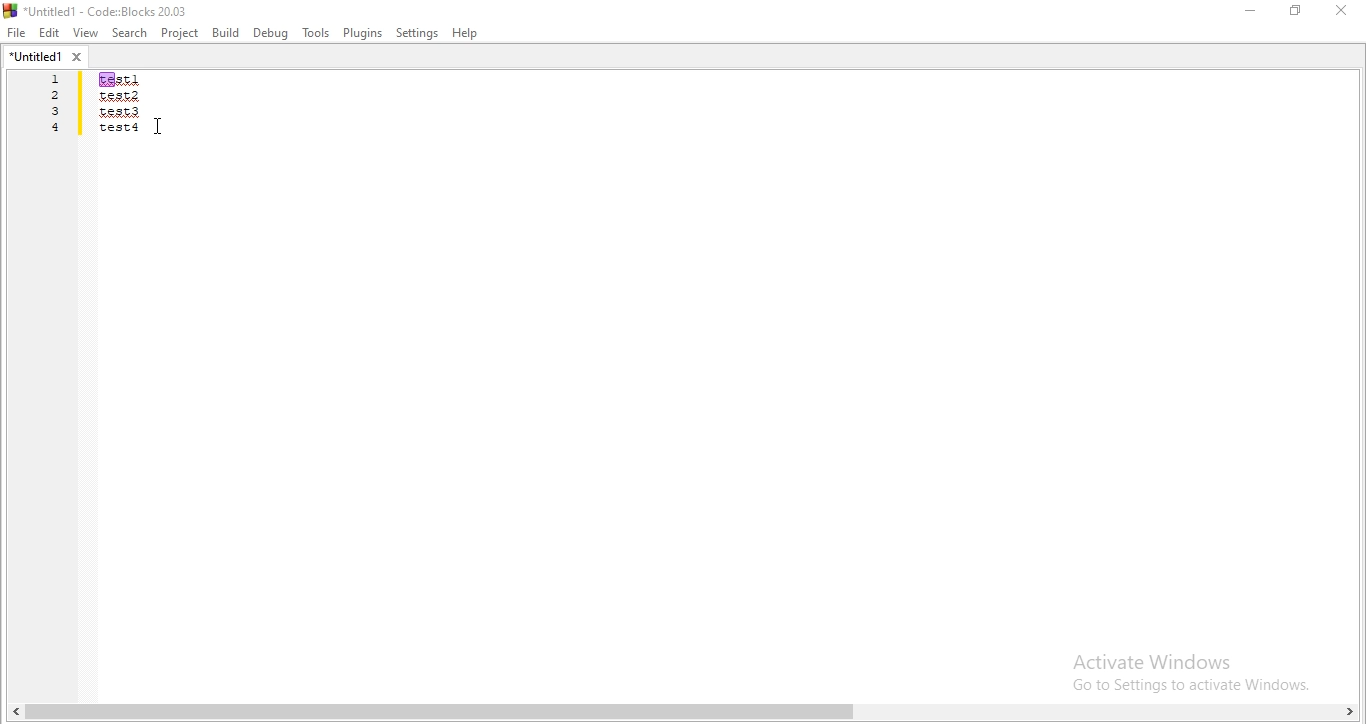 The image size is (1366, 724). Describe the element at coordinates (362, 32) in the screenshot. I see `Plugins ` at that location.